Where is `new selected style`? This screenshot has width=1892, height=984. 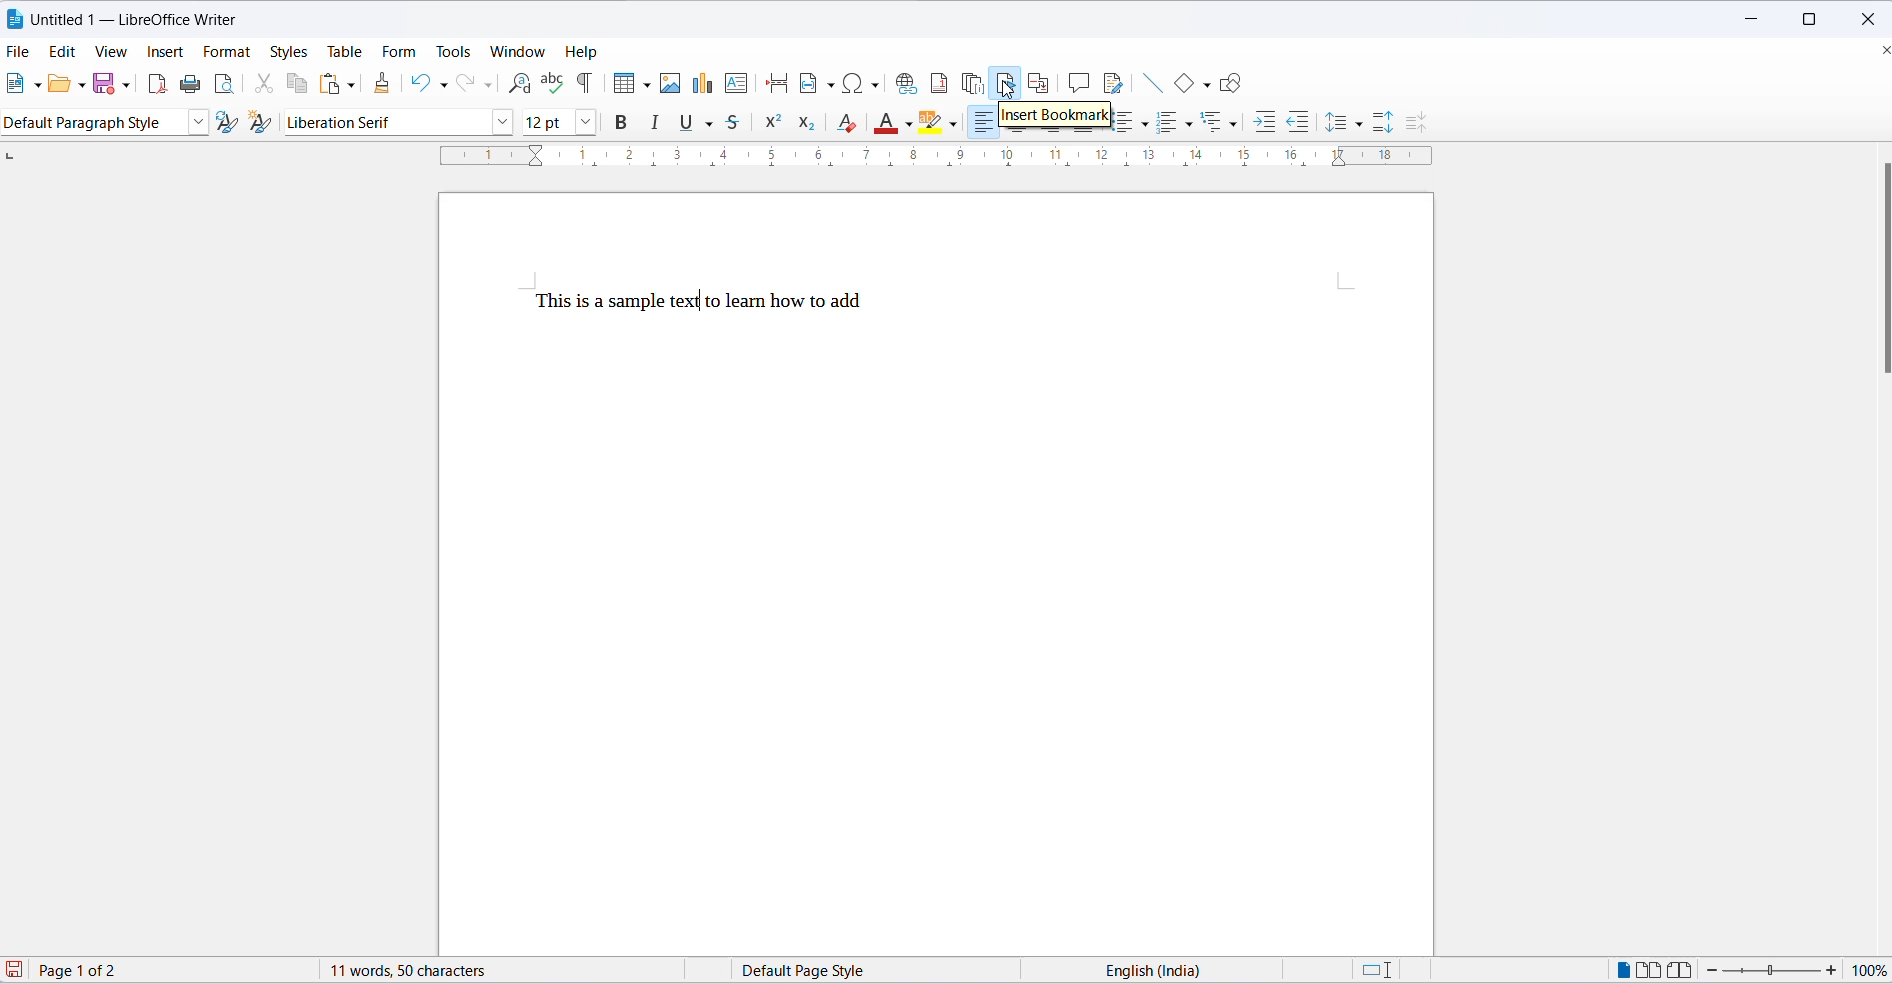
new selected style is located at coordinates (262, 123).